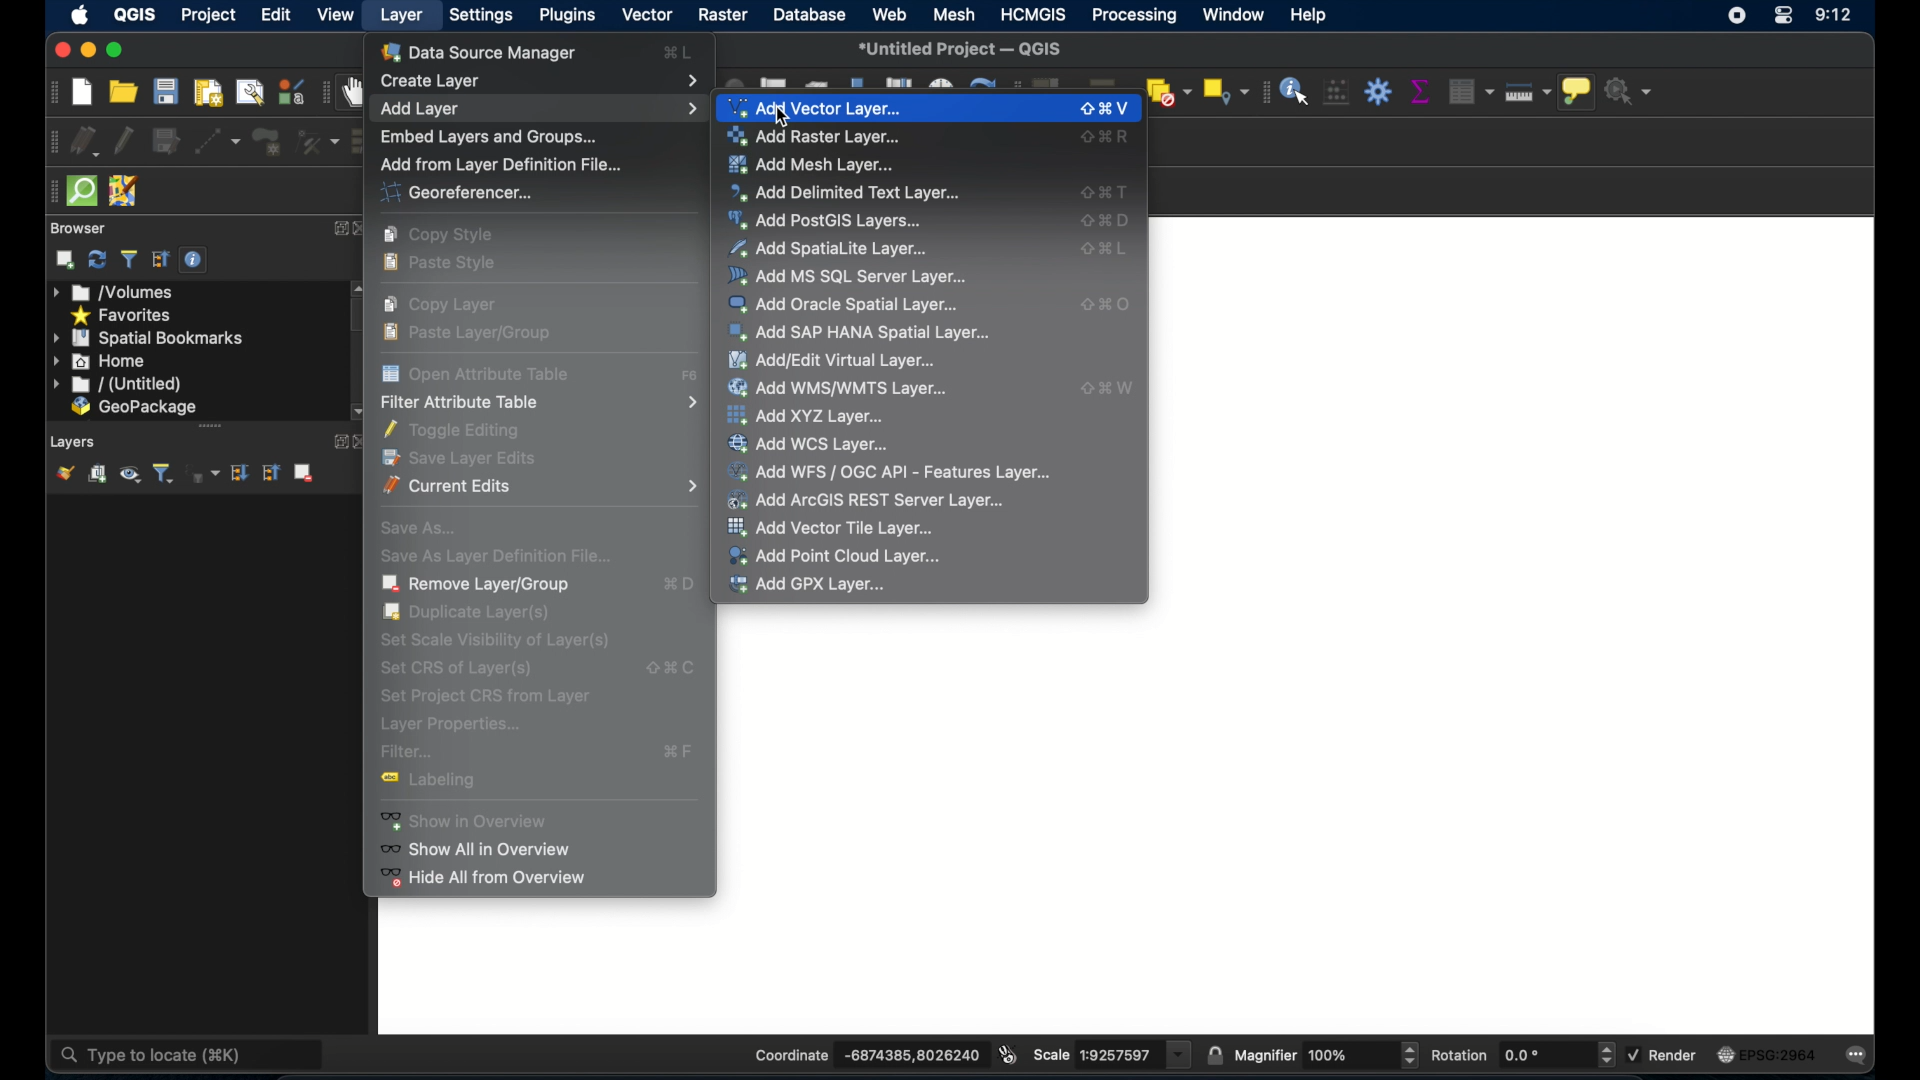 Image resolution: width=1920 pixels, height=1080 pixels. What do you see at coordinates (80, 16) in the screenshot?
I see `appleicon` at bounding box center [80, 16].